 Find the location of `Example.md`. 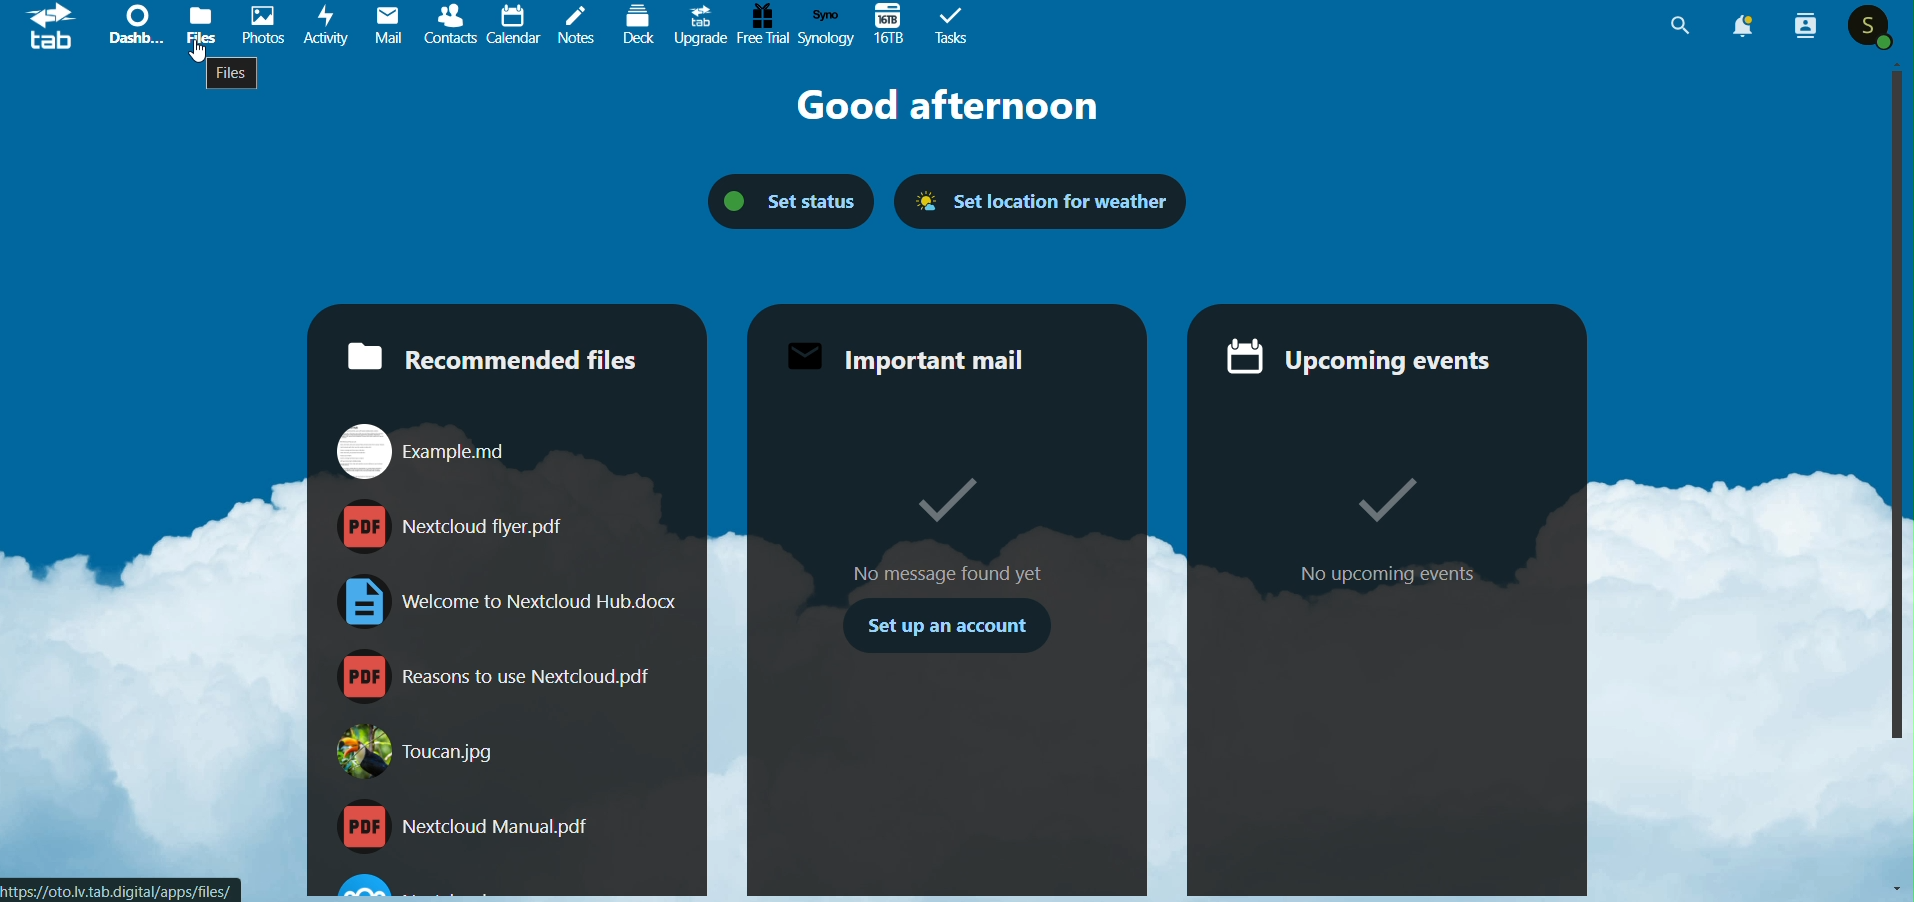

Example.md is located at coordinates (433, 450).